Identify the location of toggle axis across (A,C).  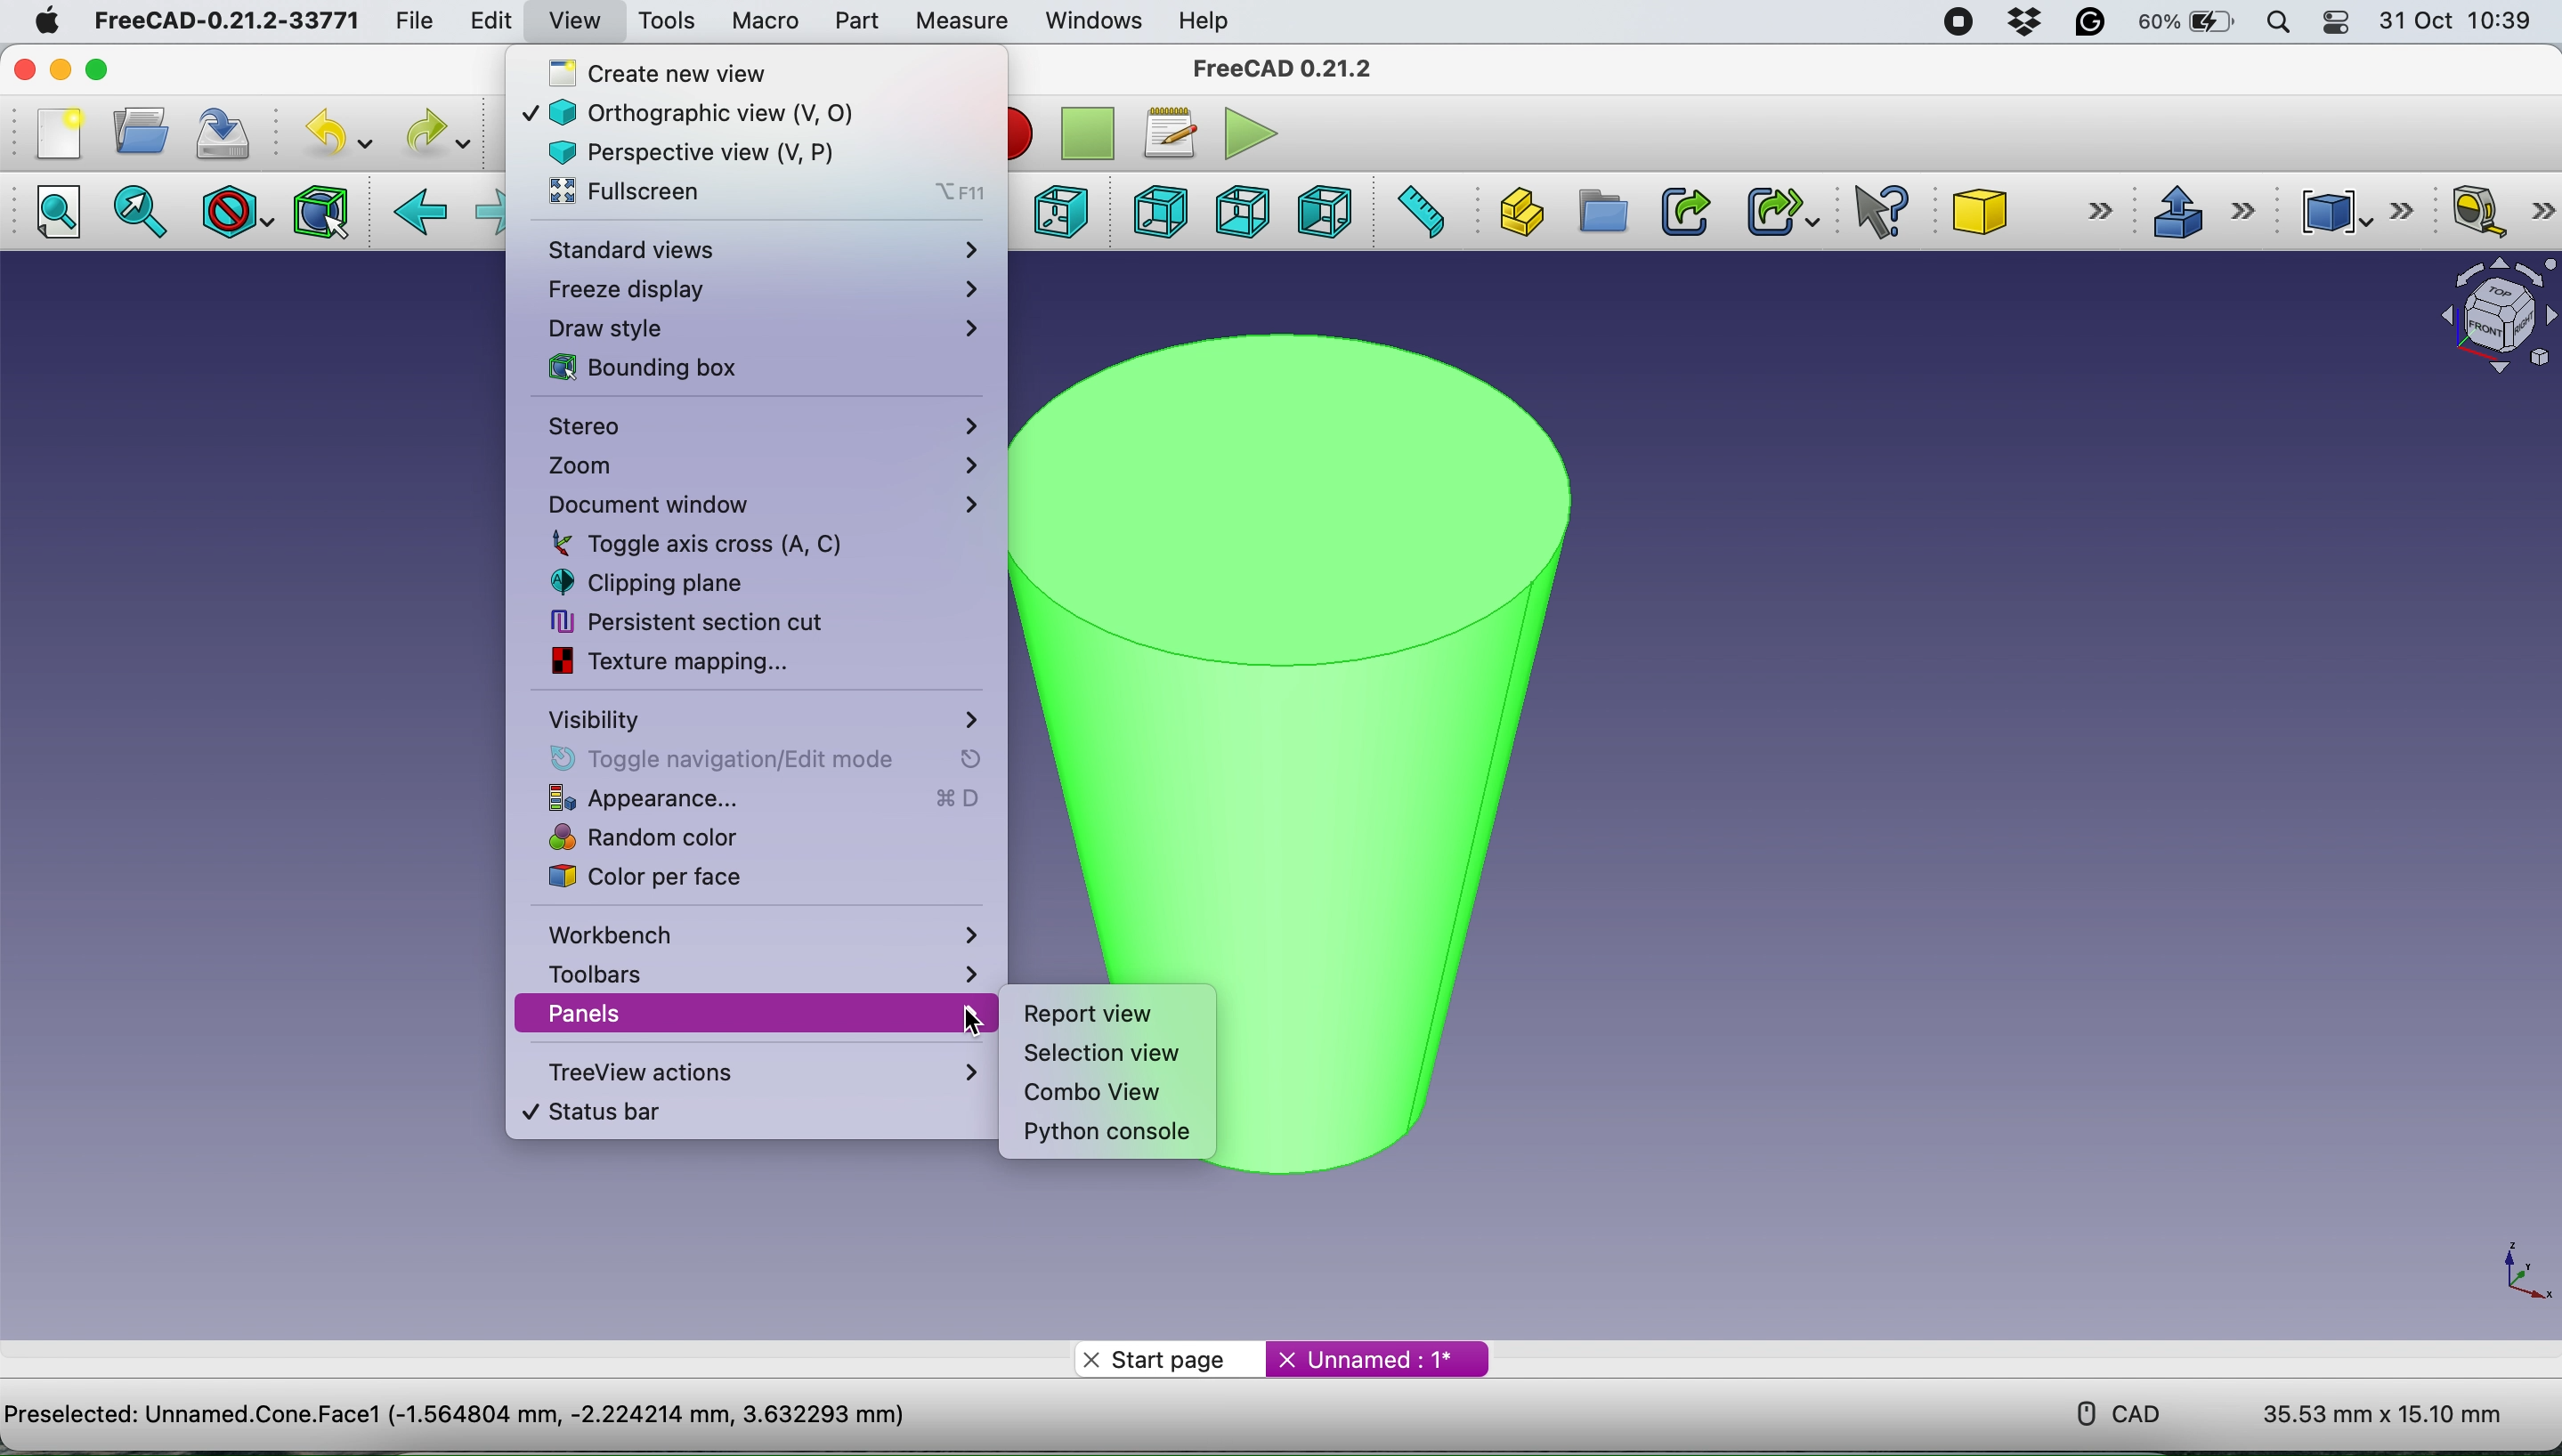
(755, 543).